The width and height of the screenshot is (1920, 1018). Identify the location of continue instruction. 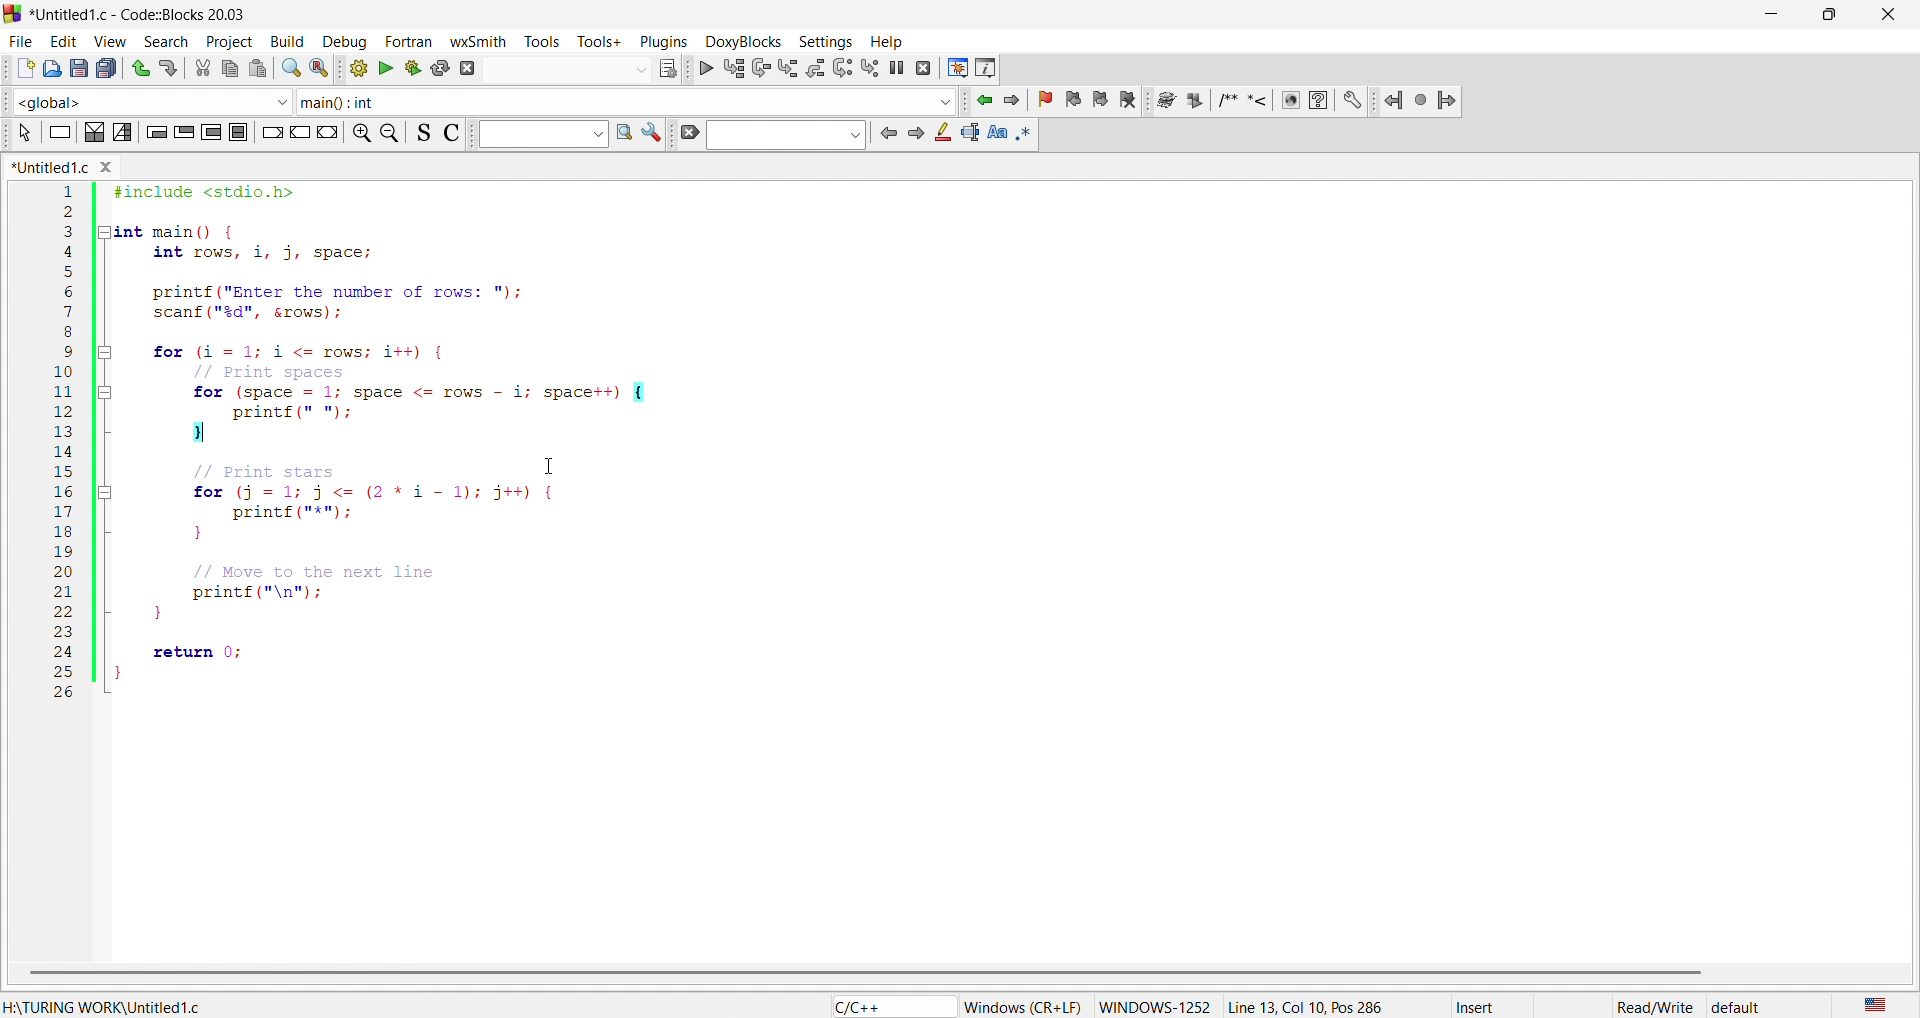
(298, 132).